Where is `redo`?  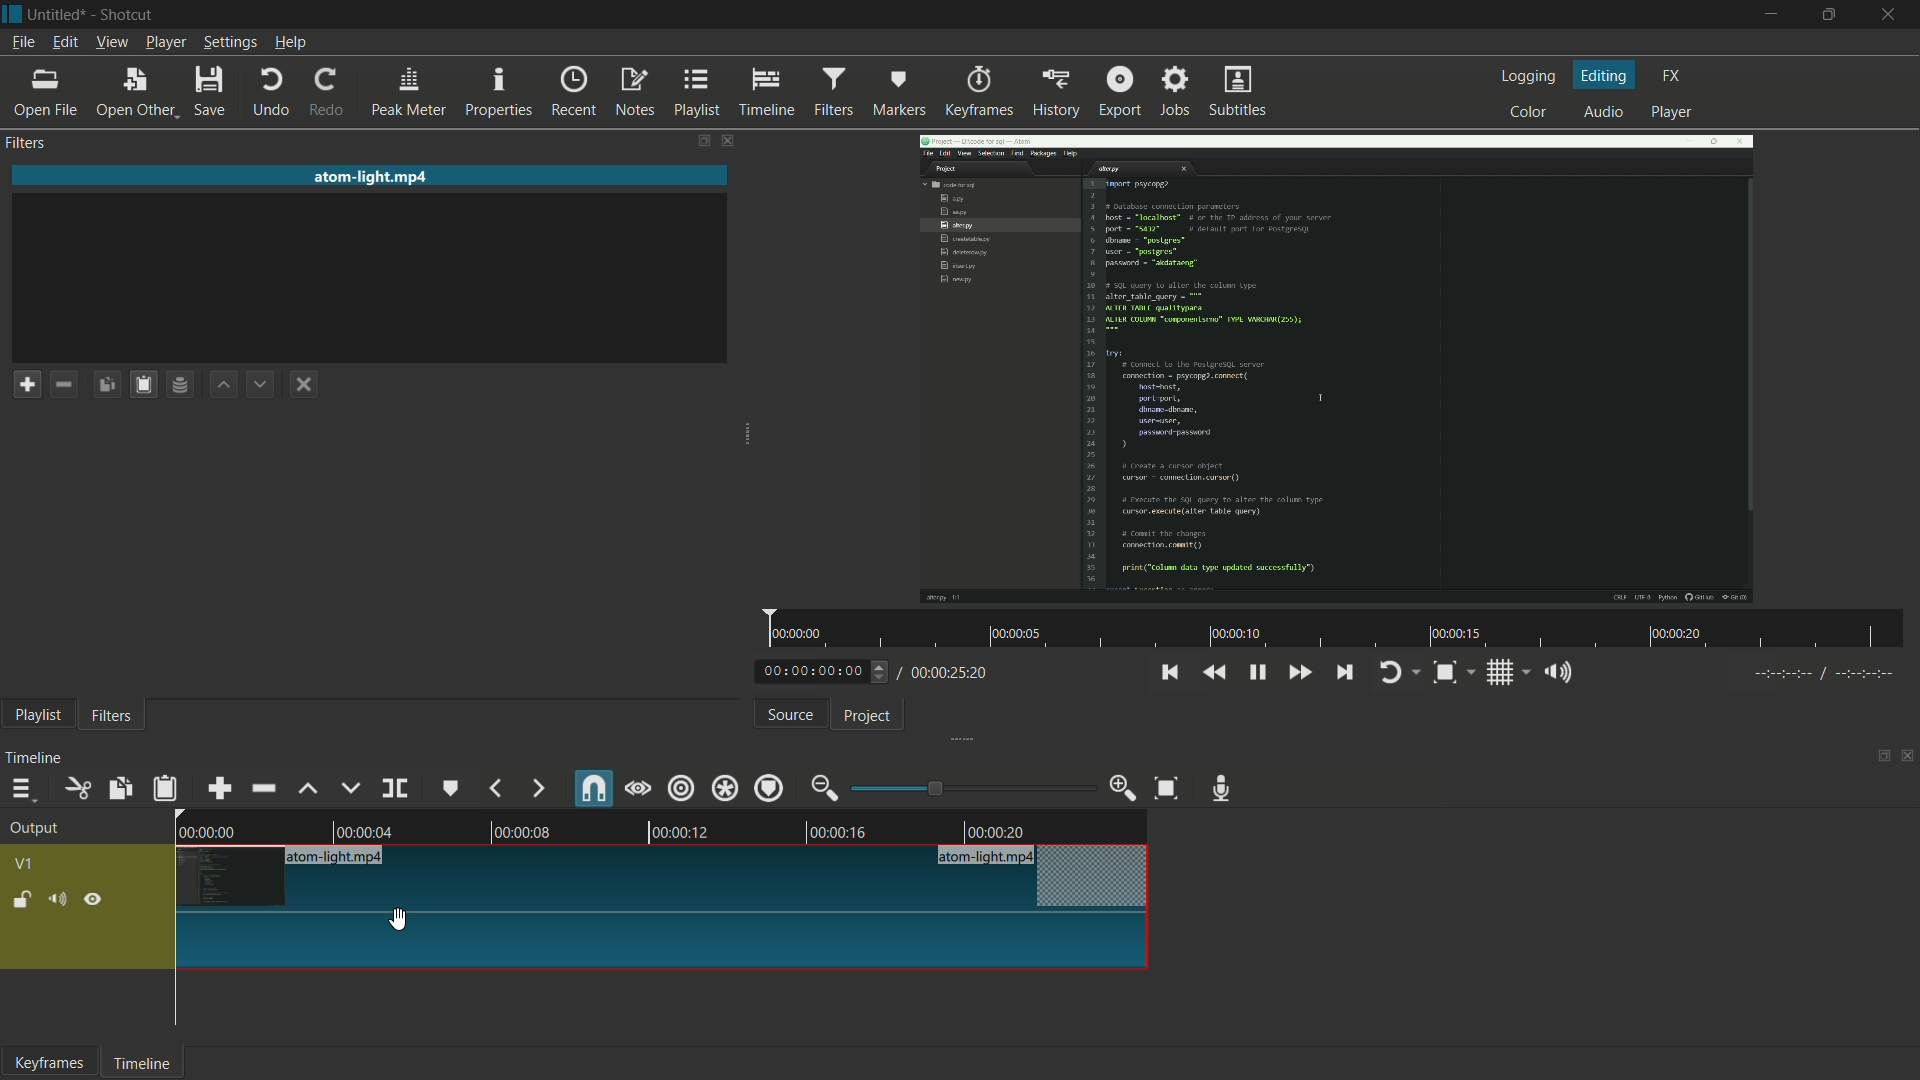
redo is located at coordinates (326, 93).